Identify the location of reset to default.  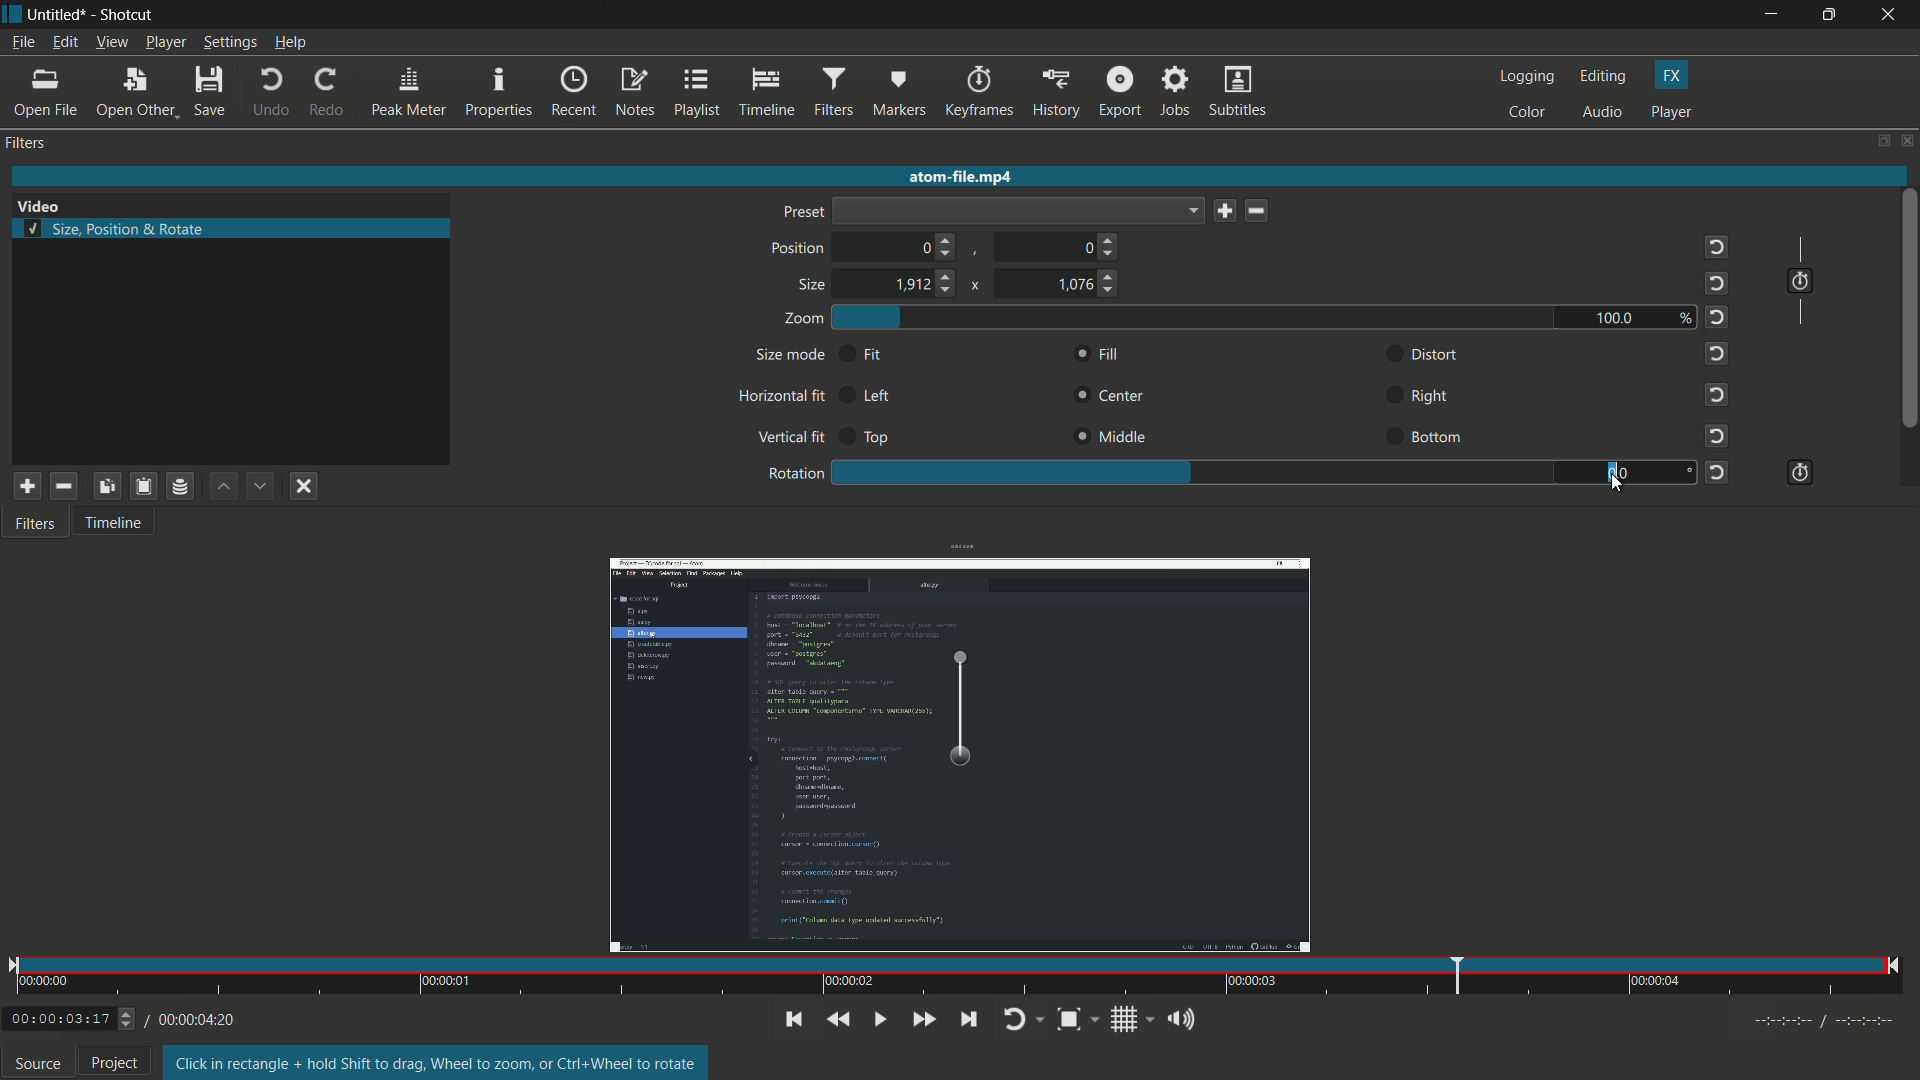
(1718, 393).